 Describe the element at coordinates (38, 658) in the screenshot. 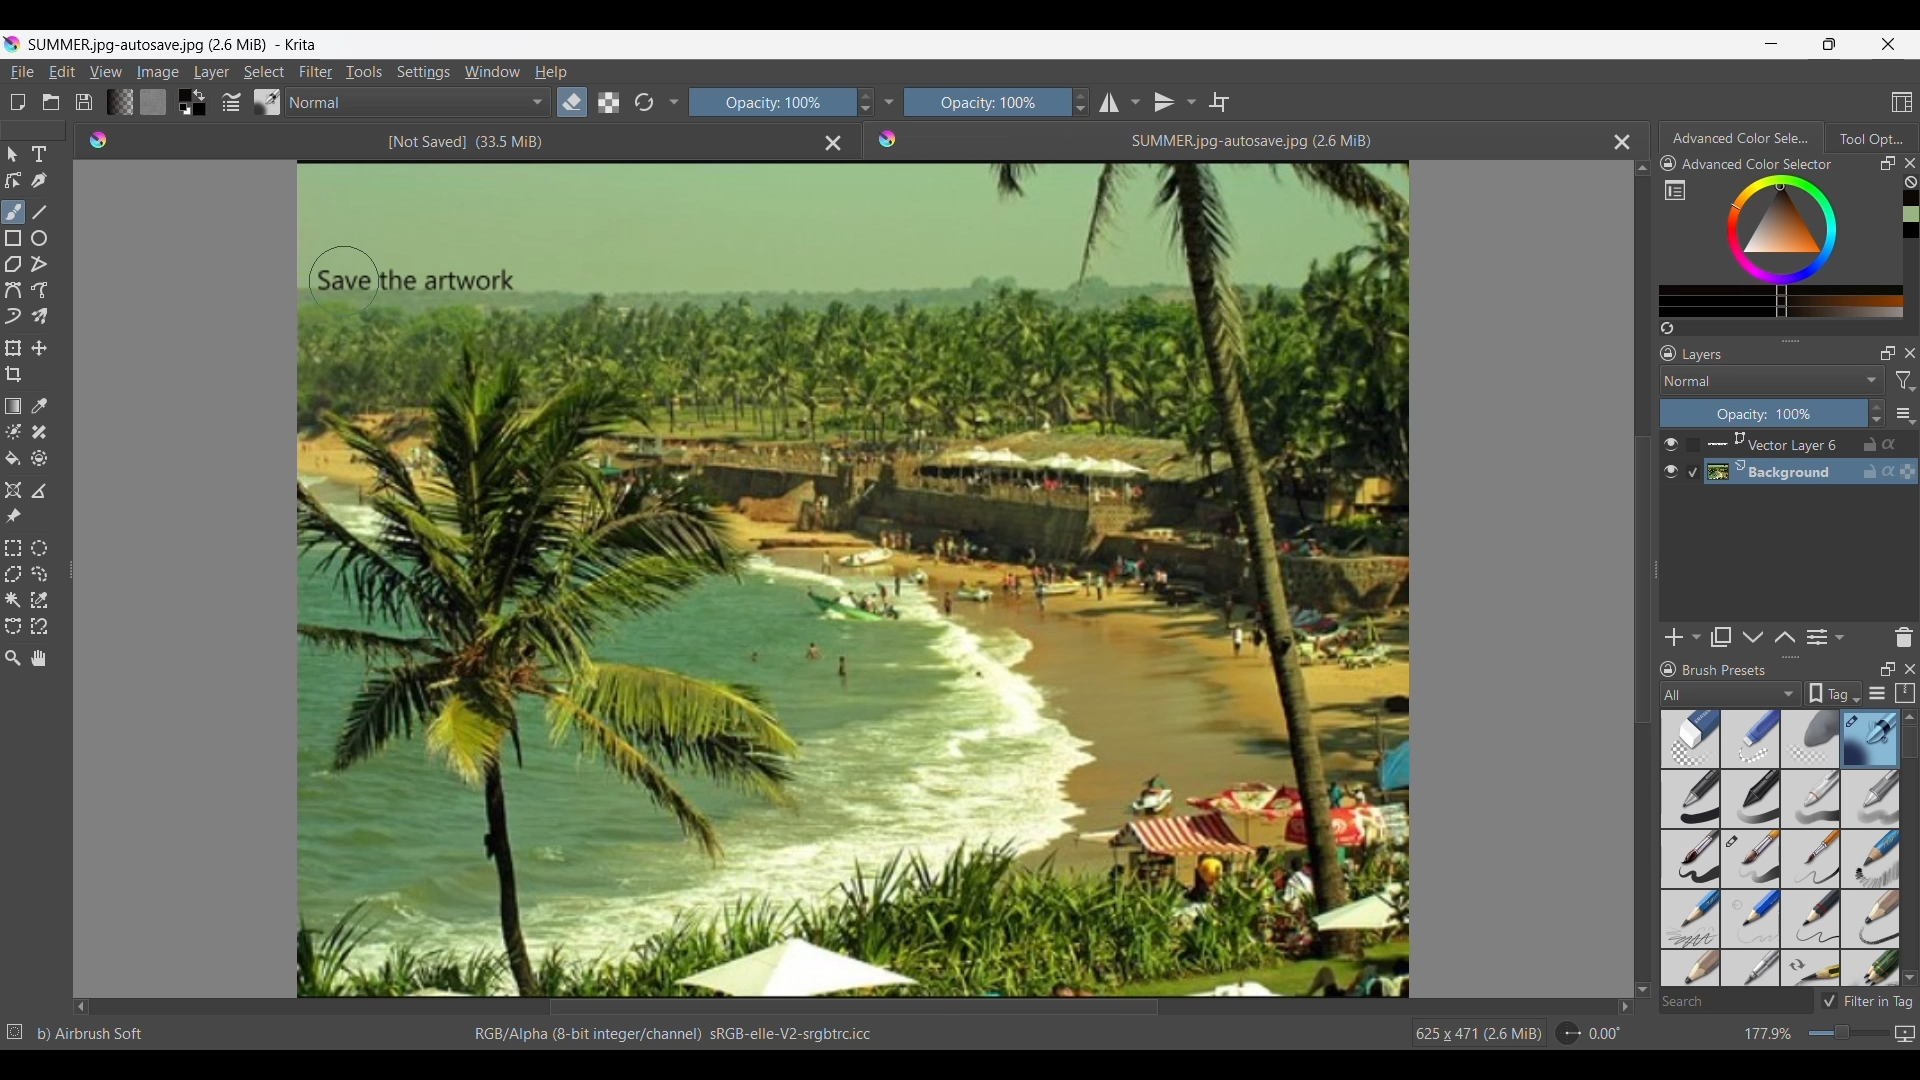

I see `Pan tool` at that location.